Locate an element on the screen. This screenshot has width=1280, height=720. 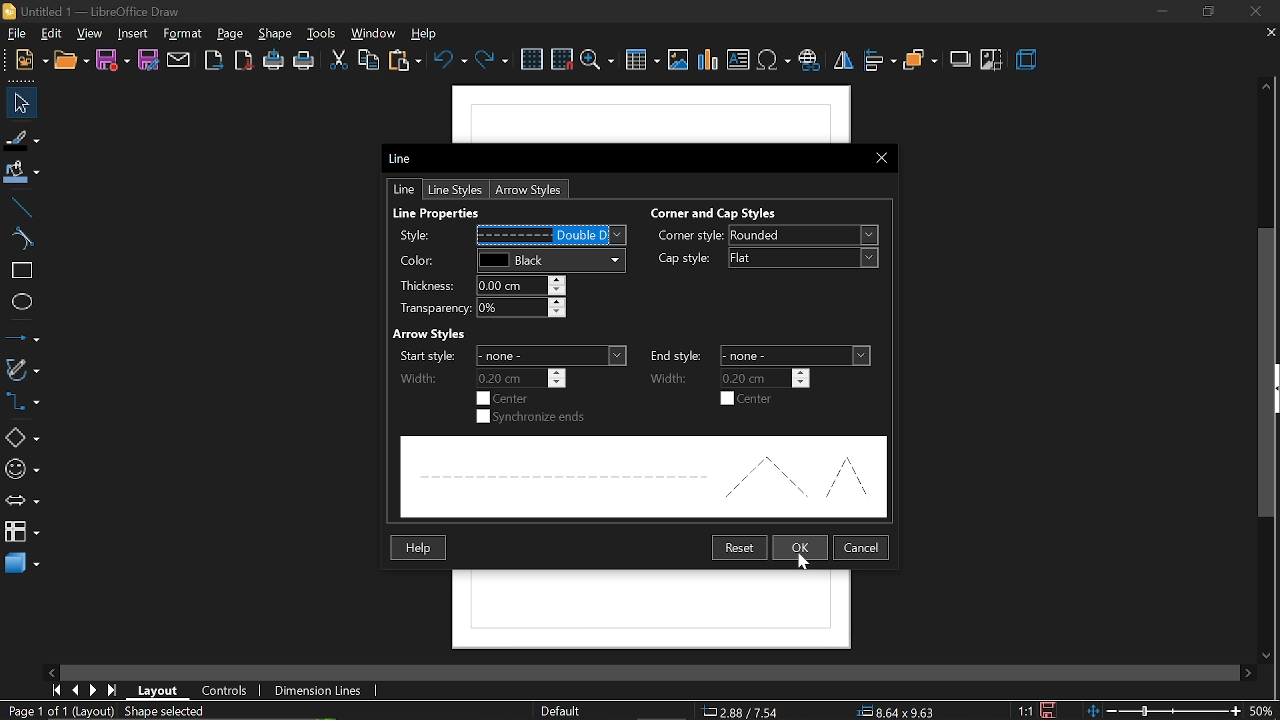
current page (Page 1 of 1 (Layout)) is located at coordinates (58, 712).